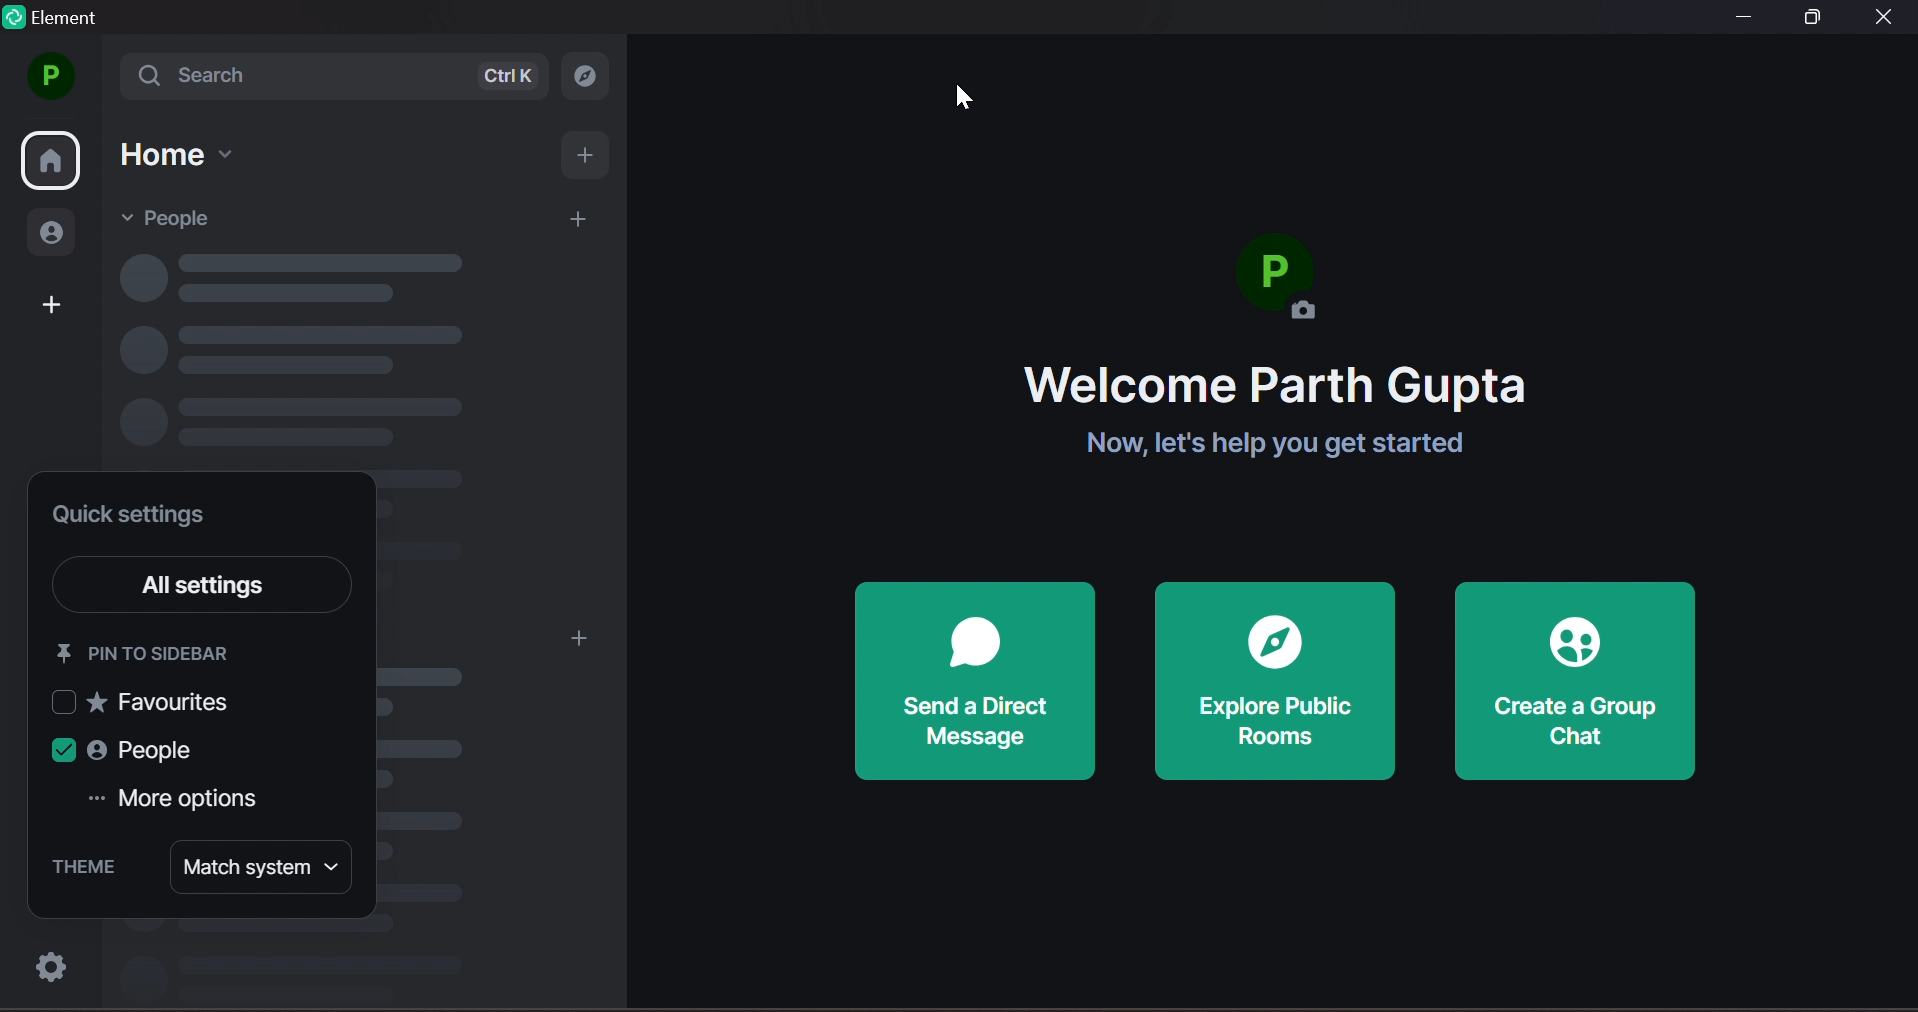 The height and width of the screenshot is (1012, 1918). I want to click on home, so click(53, 163).